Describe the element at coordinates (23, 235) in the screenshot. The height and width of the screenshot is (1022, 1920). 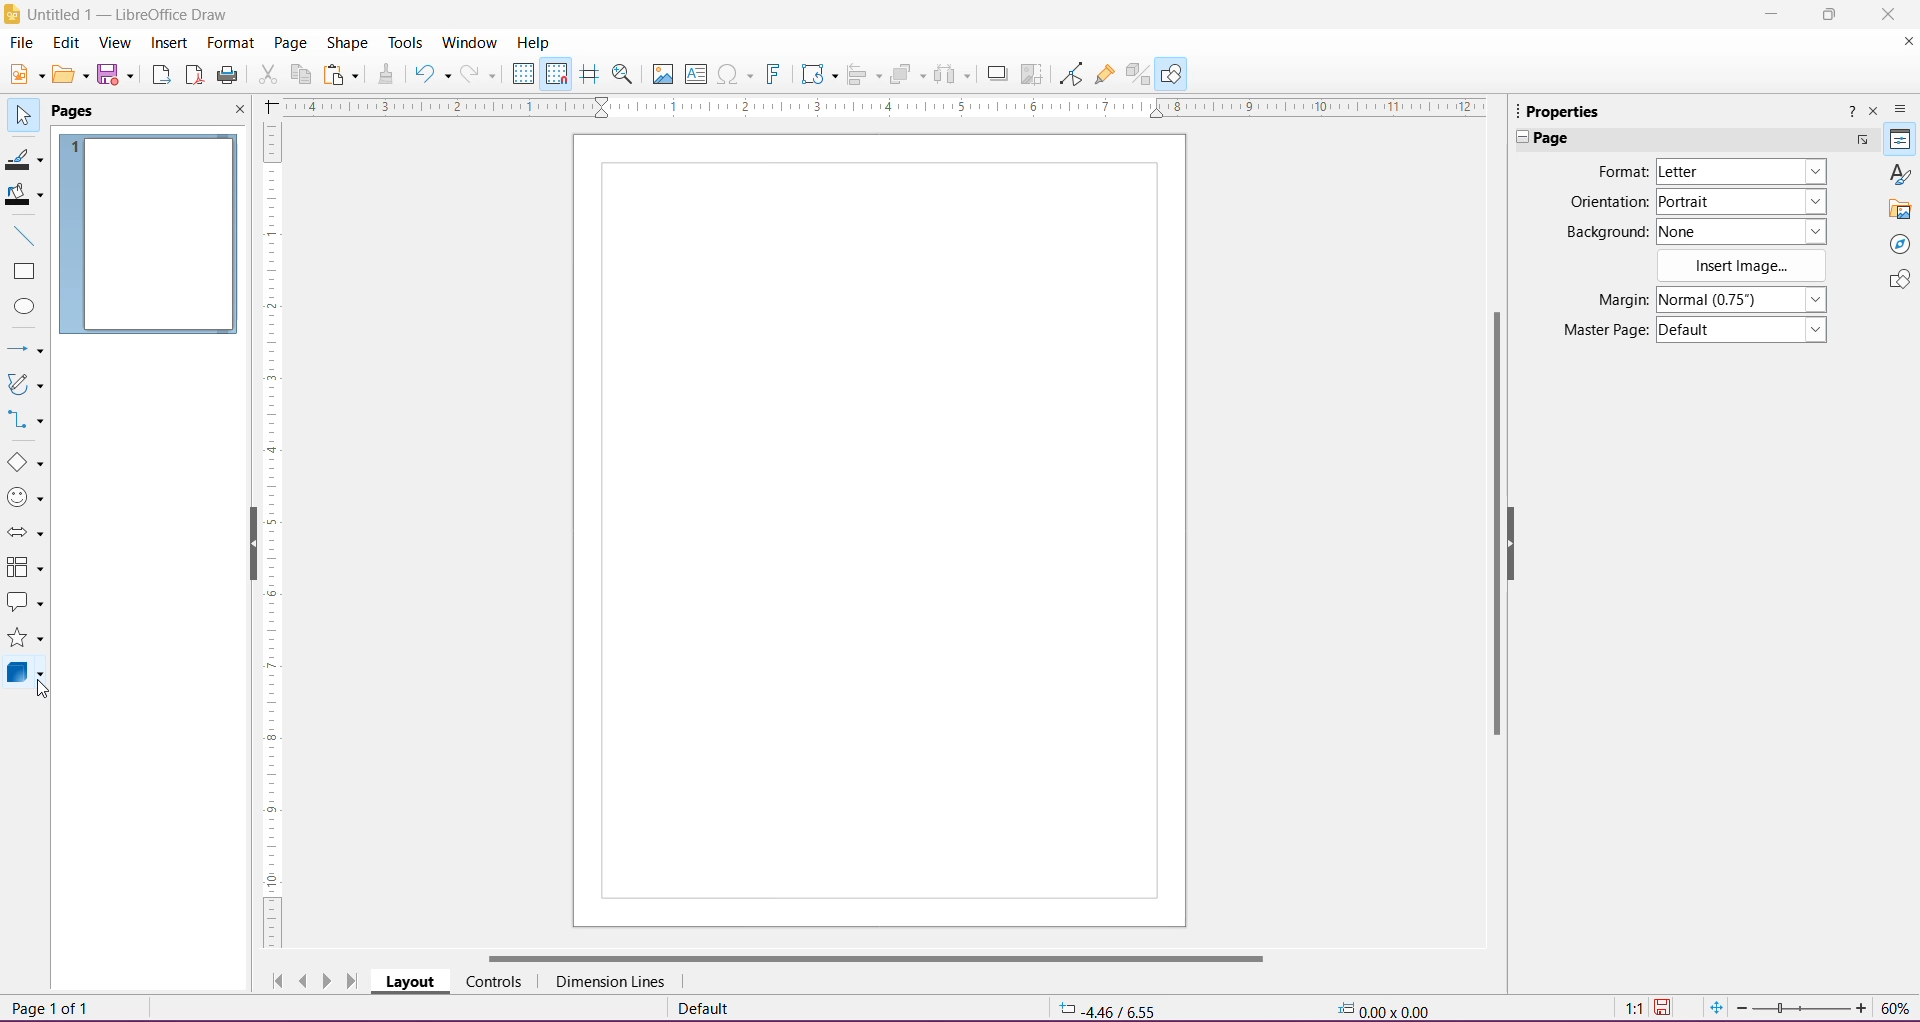
I see `Insert Line` at that location.